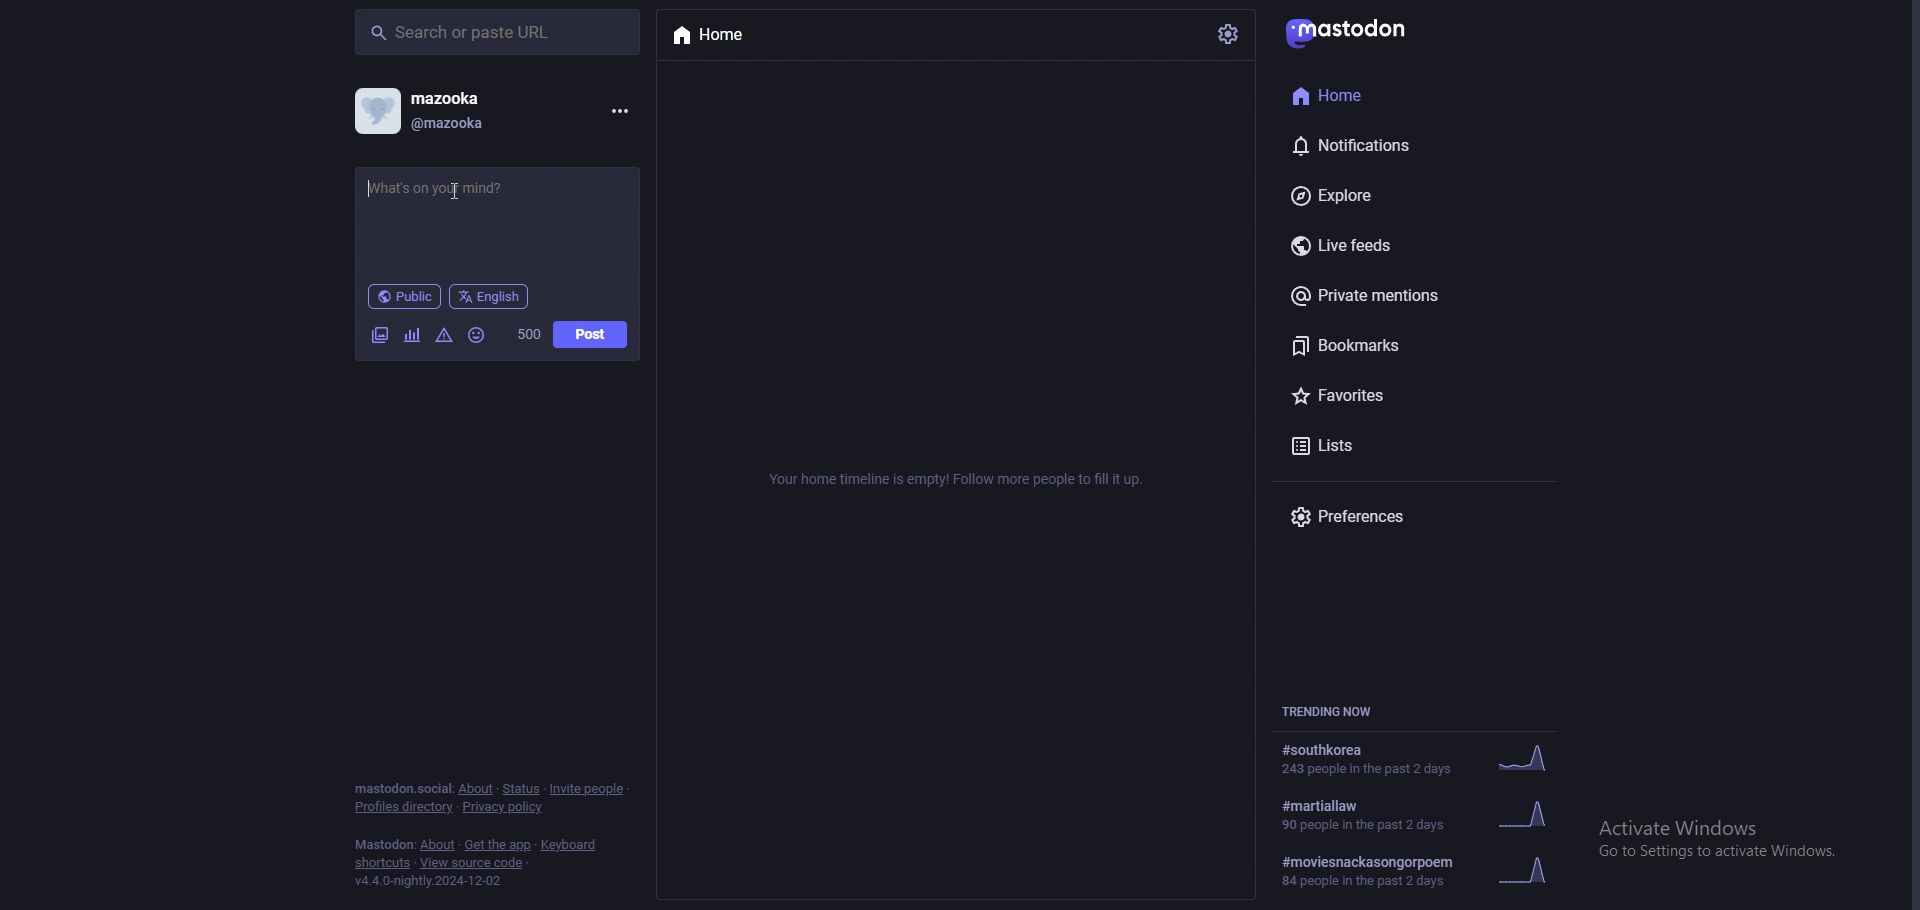 The width and height of the screenshot is (1920, 910). Describe the element at coordinates (381, 864) in the screenshot. I see `shortcuts` at that location.